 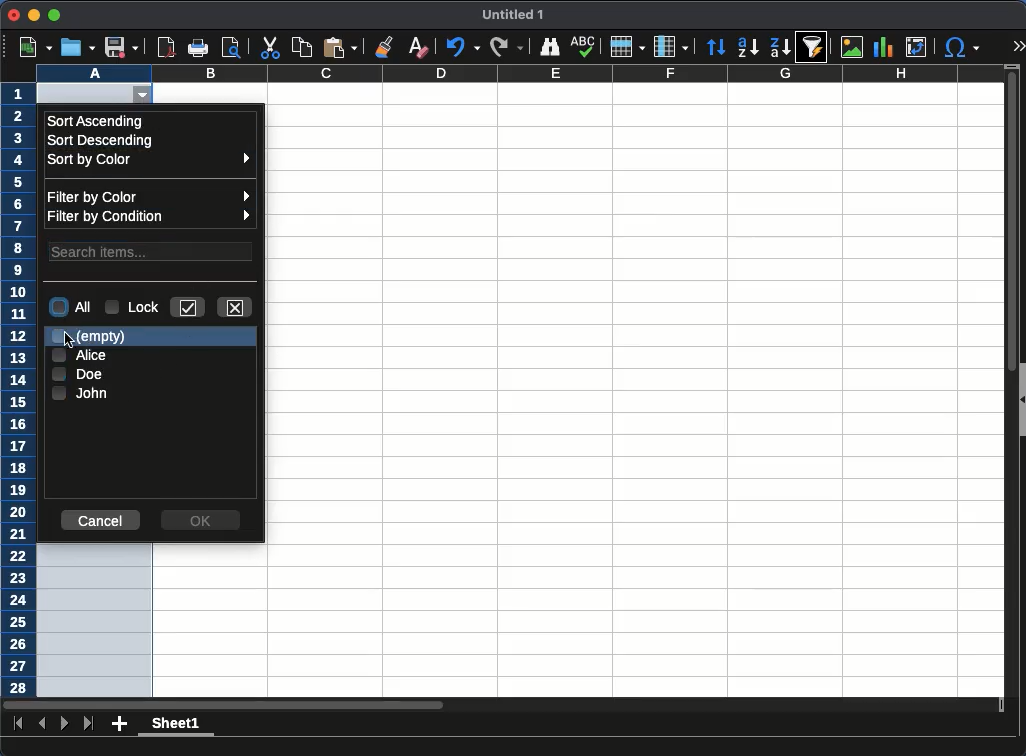 I want to click on sheet1, so click(x=174, y=726).